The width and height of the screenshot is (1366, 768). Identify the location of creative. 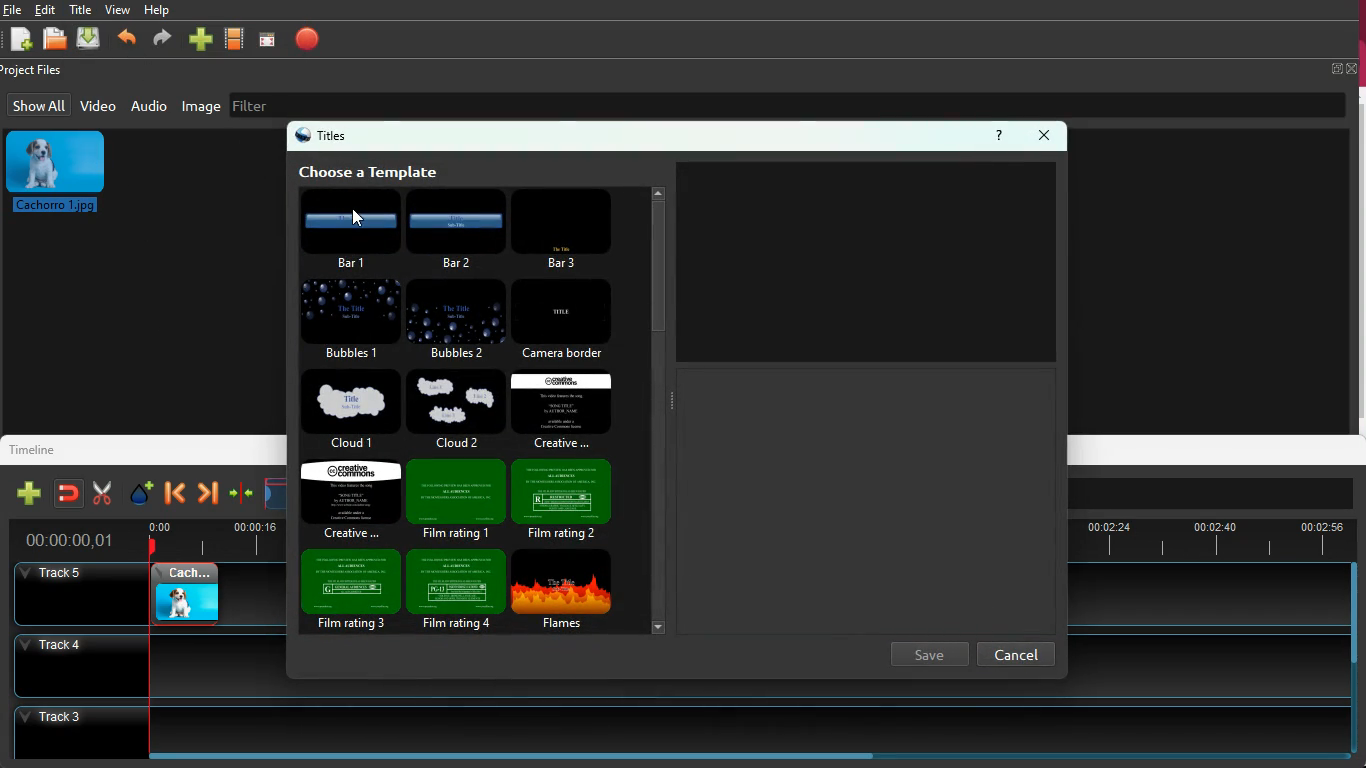
(563, 408).